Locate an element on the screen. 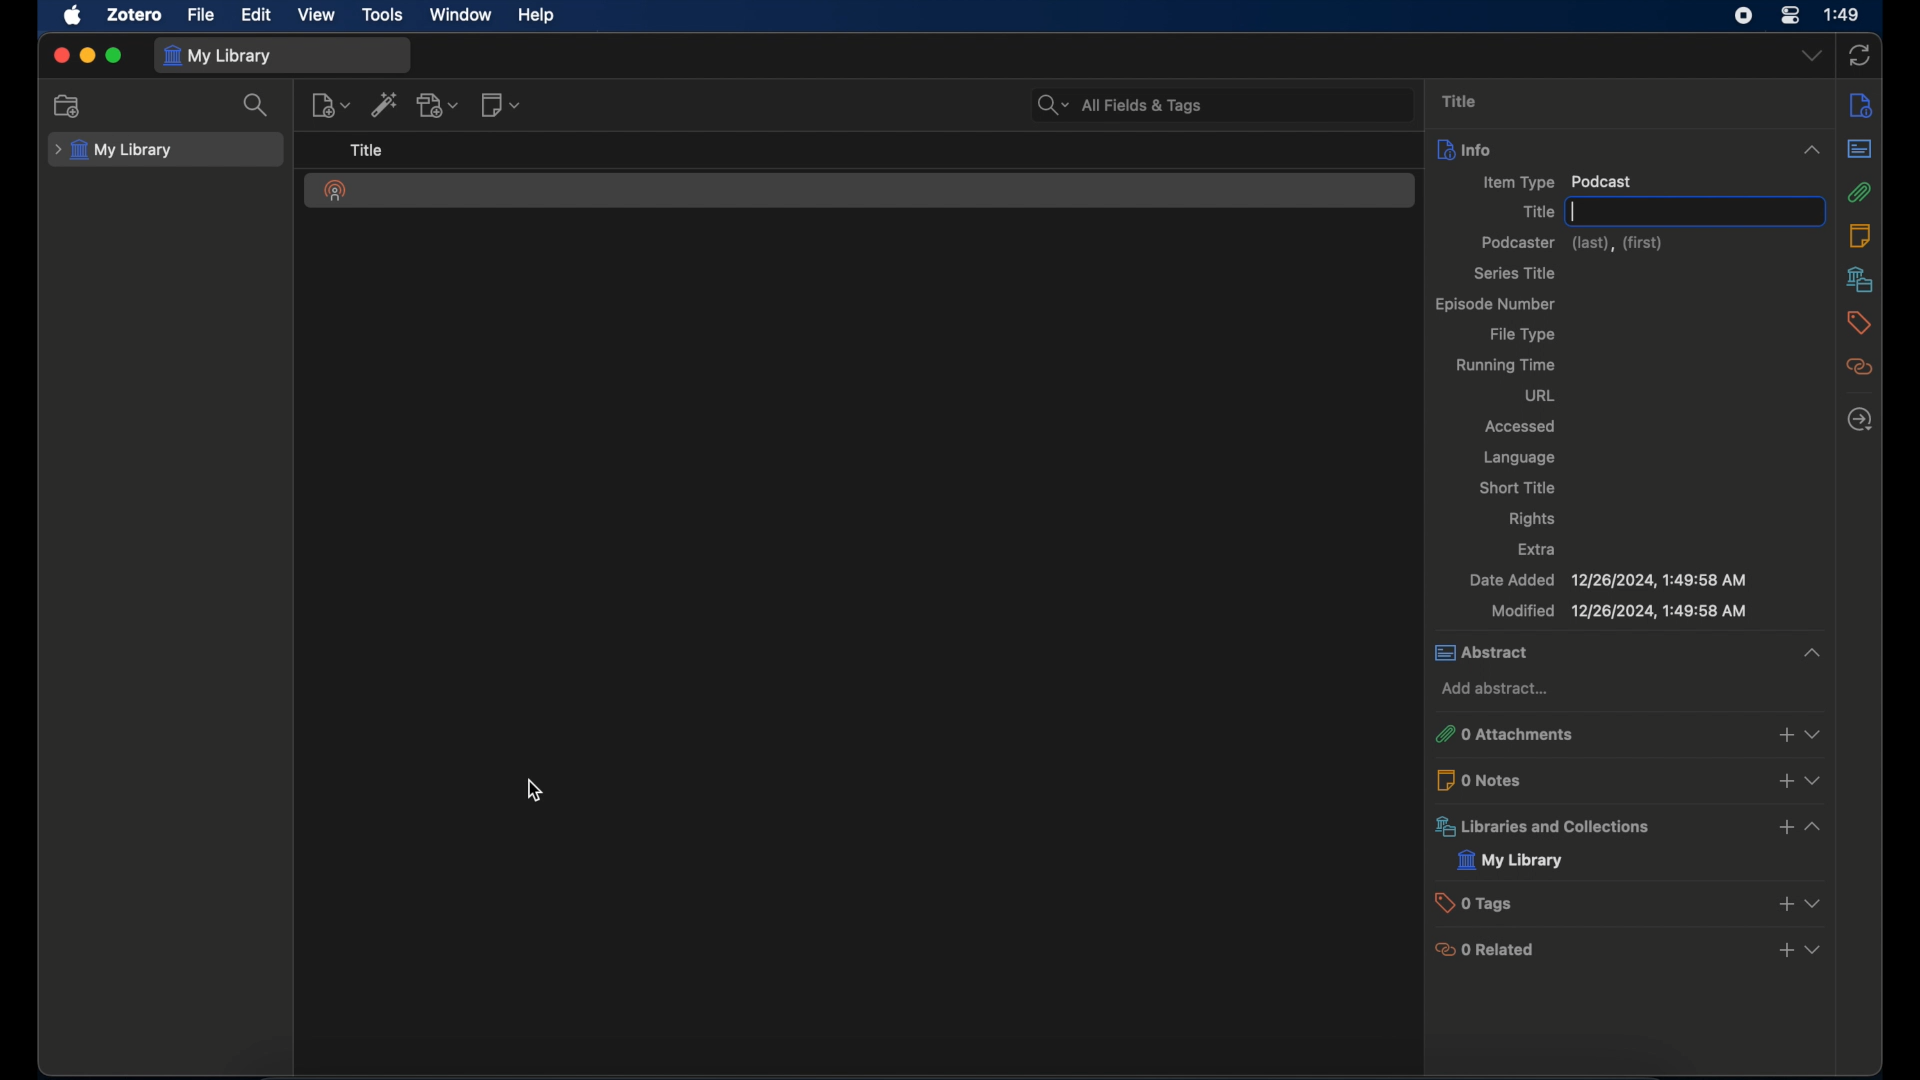 The image size is (1920, 1080). my library is located at coordinates (112, 151).